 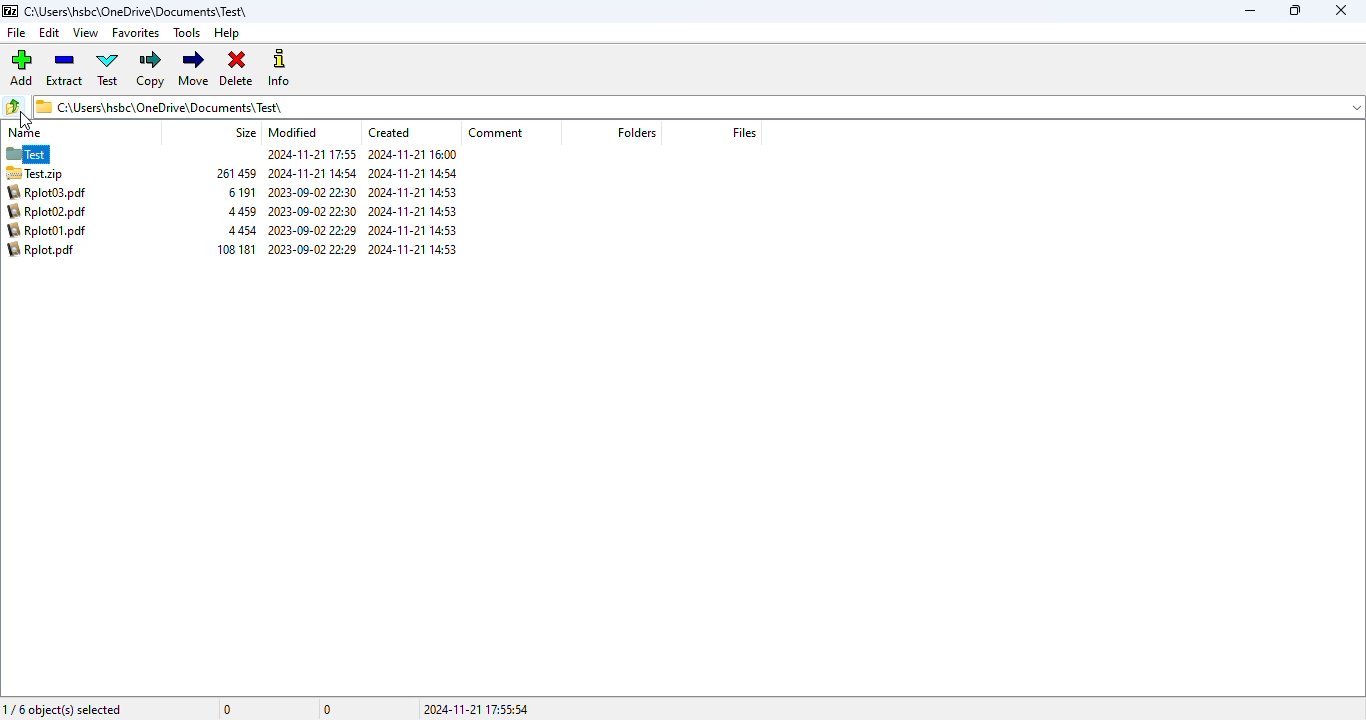 What do you see at coordinates (194, 69) in the screenshot?
I see `move` at bounding box center [194, 69].